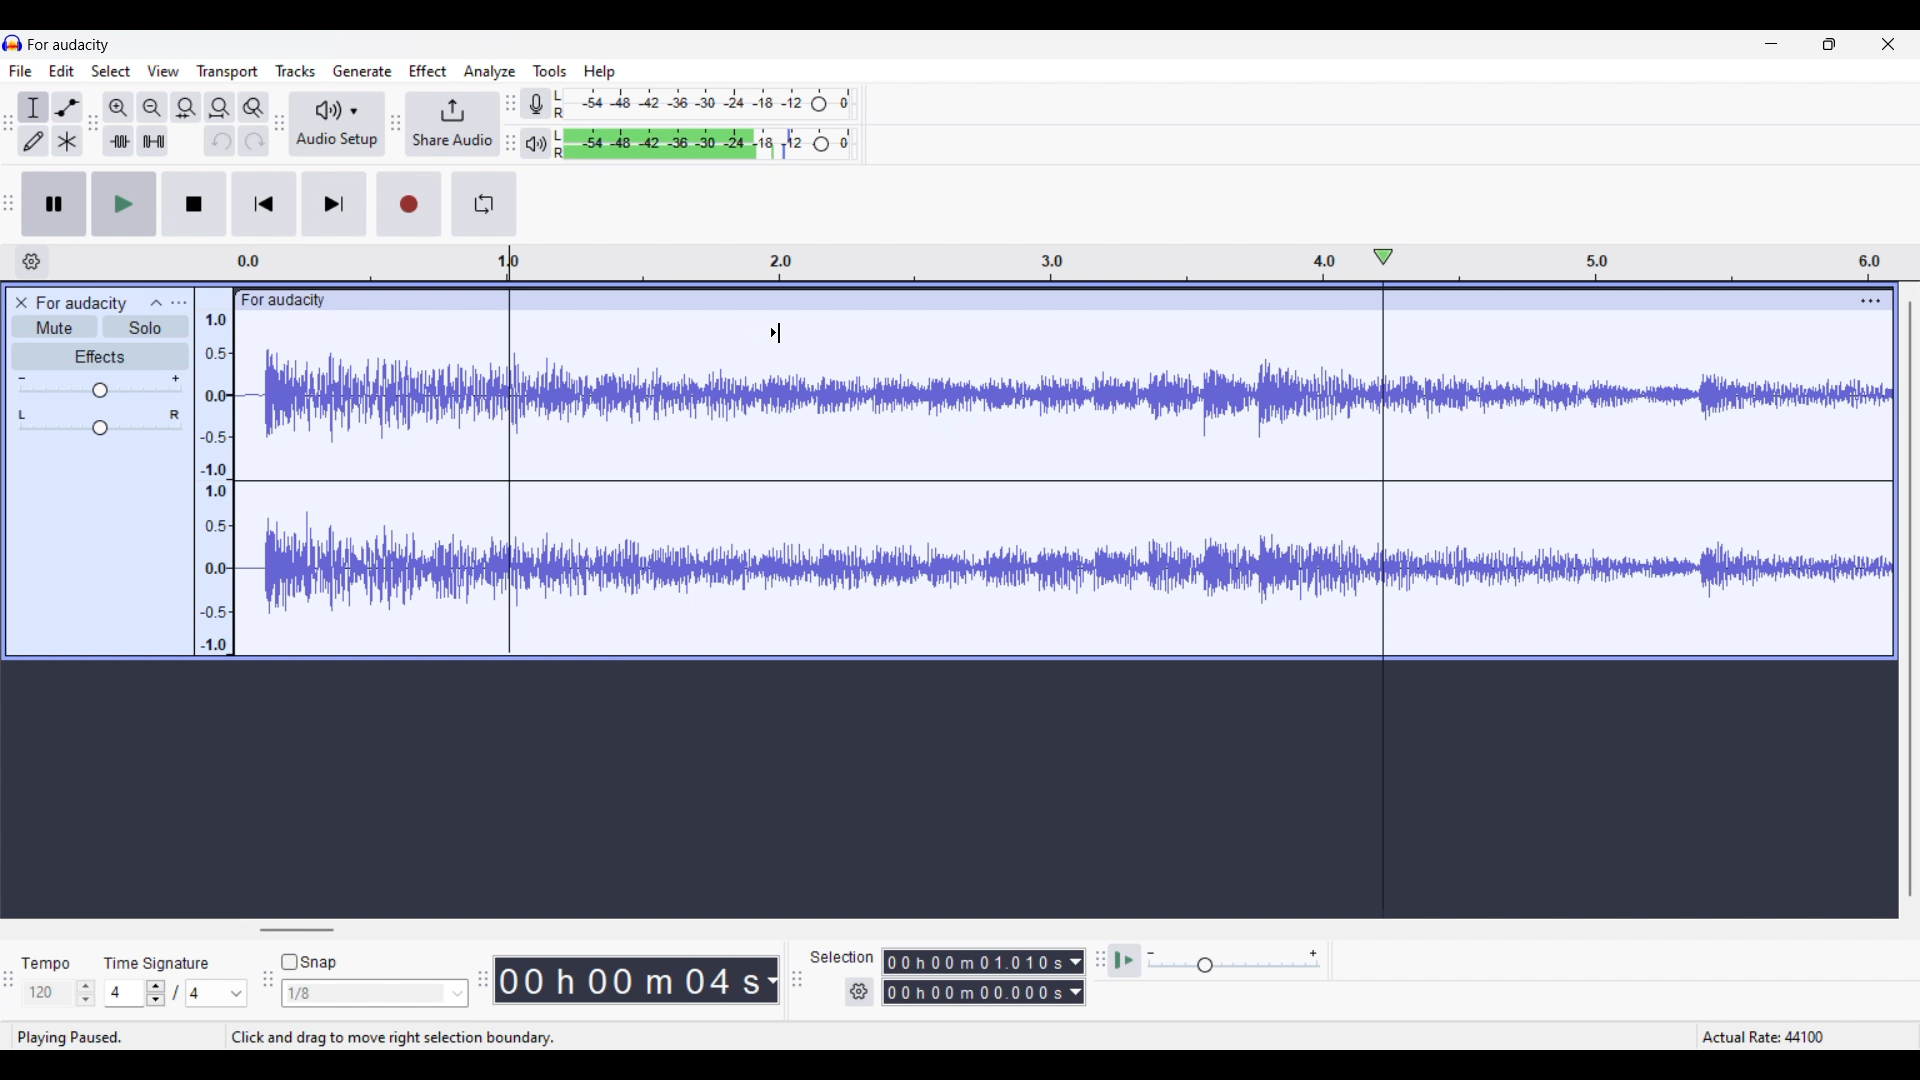  Describe the element at coordinates (215, 483) in the screenshot. I see `Scale to measure intenssity of sound` at that location.